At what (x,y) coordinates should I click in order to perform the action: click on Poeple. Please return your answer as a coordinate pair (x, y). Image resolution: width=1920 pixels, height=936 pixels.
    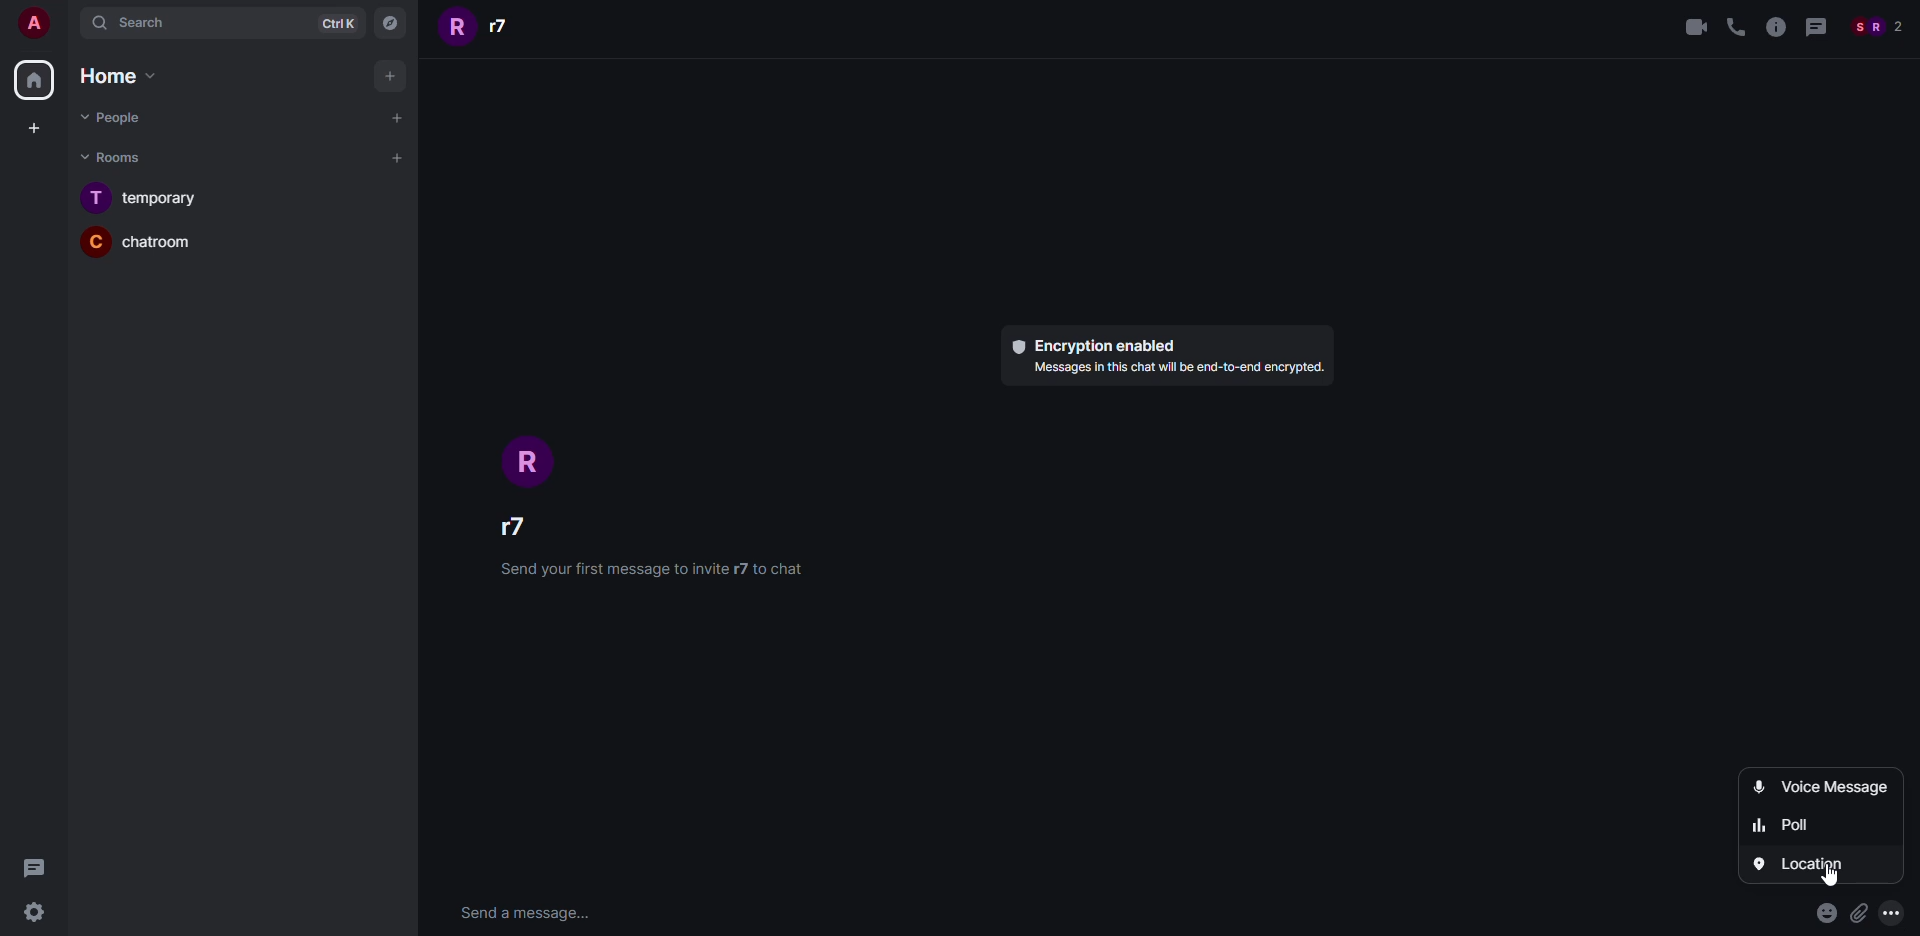
    Looking at the image, I should click on (110, 116).